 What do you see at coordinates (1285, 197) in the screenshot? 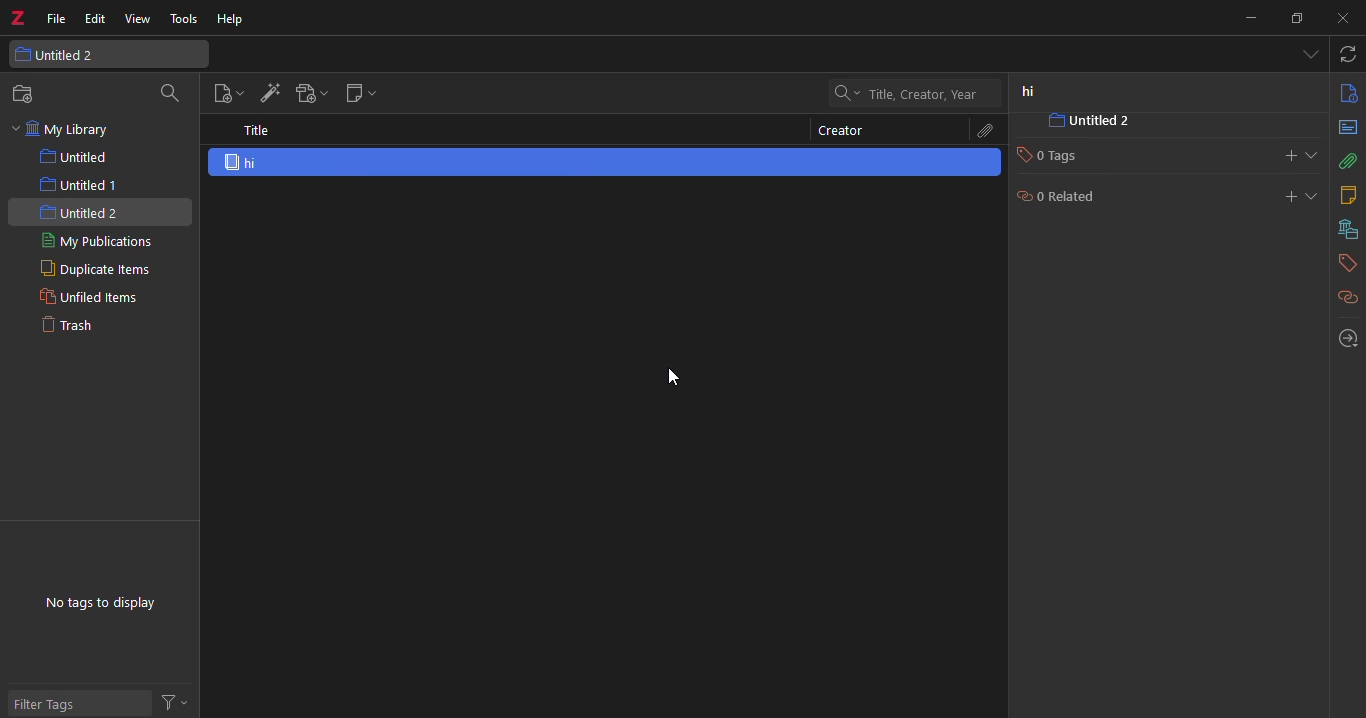
I see `add` at bounding box center [1285, 197].